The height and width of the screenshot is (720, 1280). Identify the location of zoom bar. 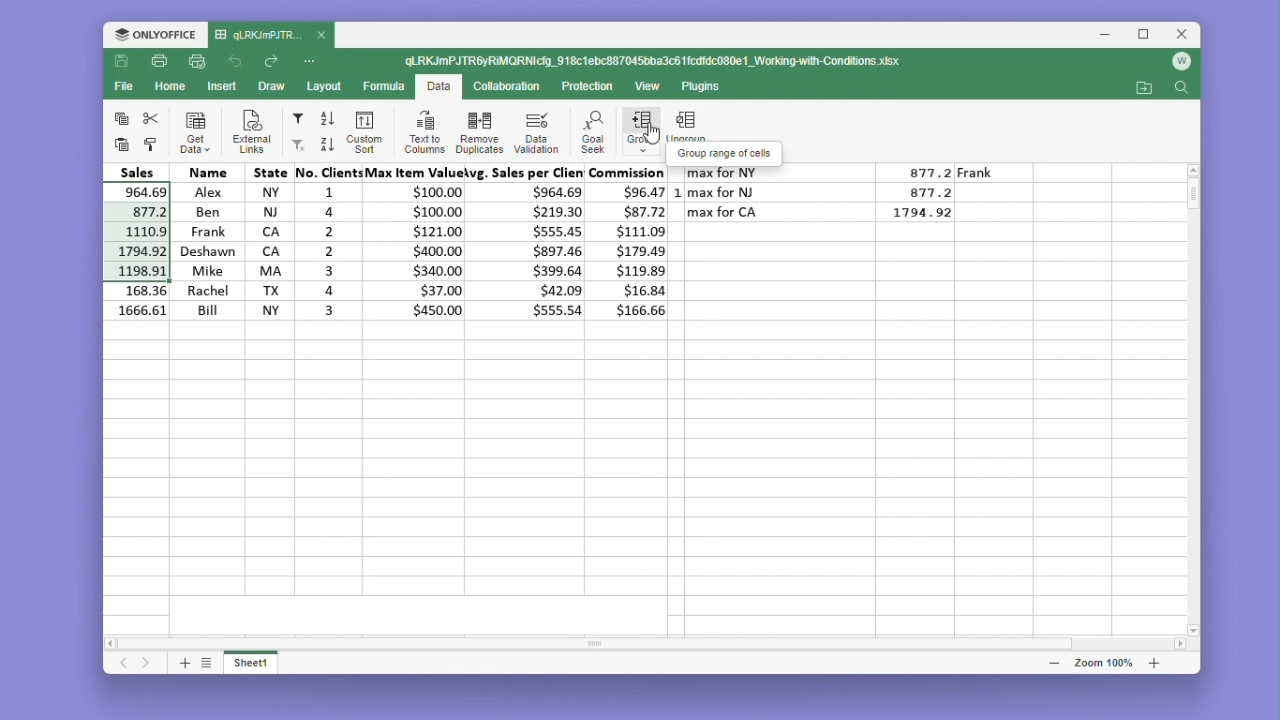
(1102, 662).